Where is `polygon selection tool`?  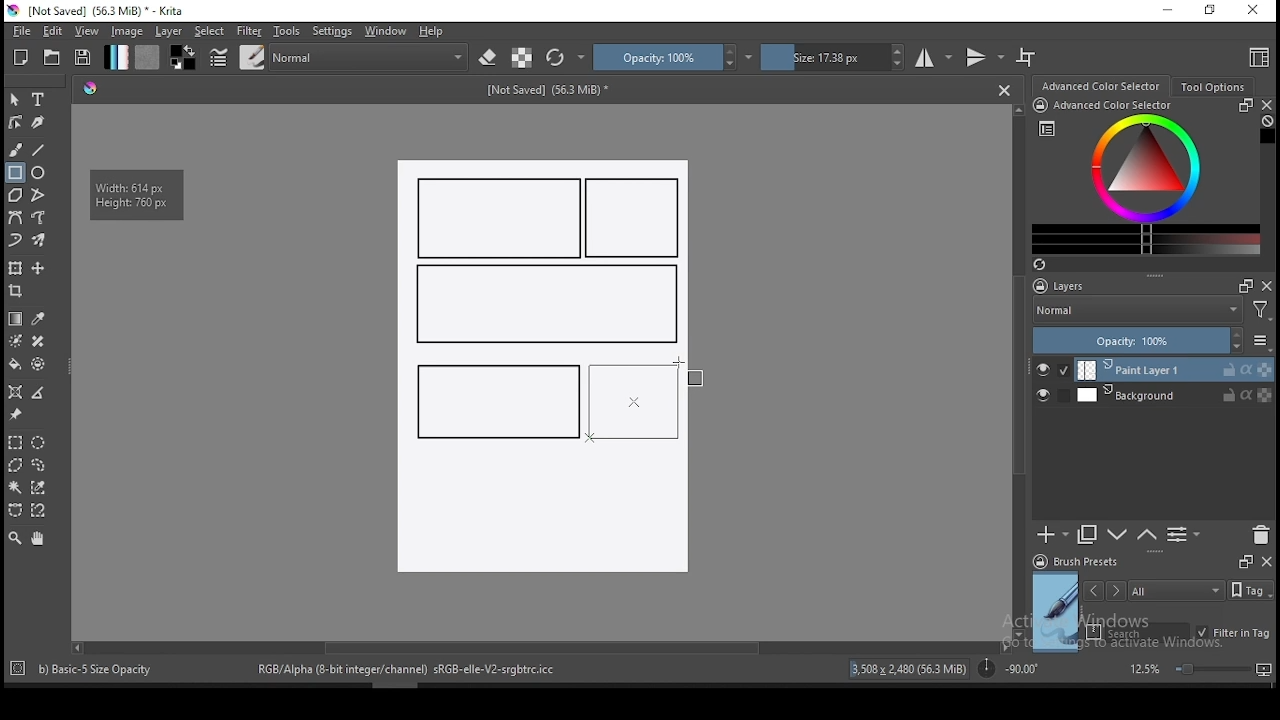 polygon selection tool is located at coordinates (16, 465).